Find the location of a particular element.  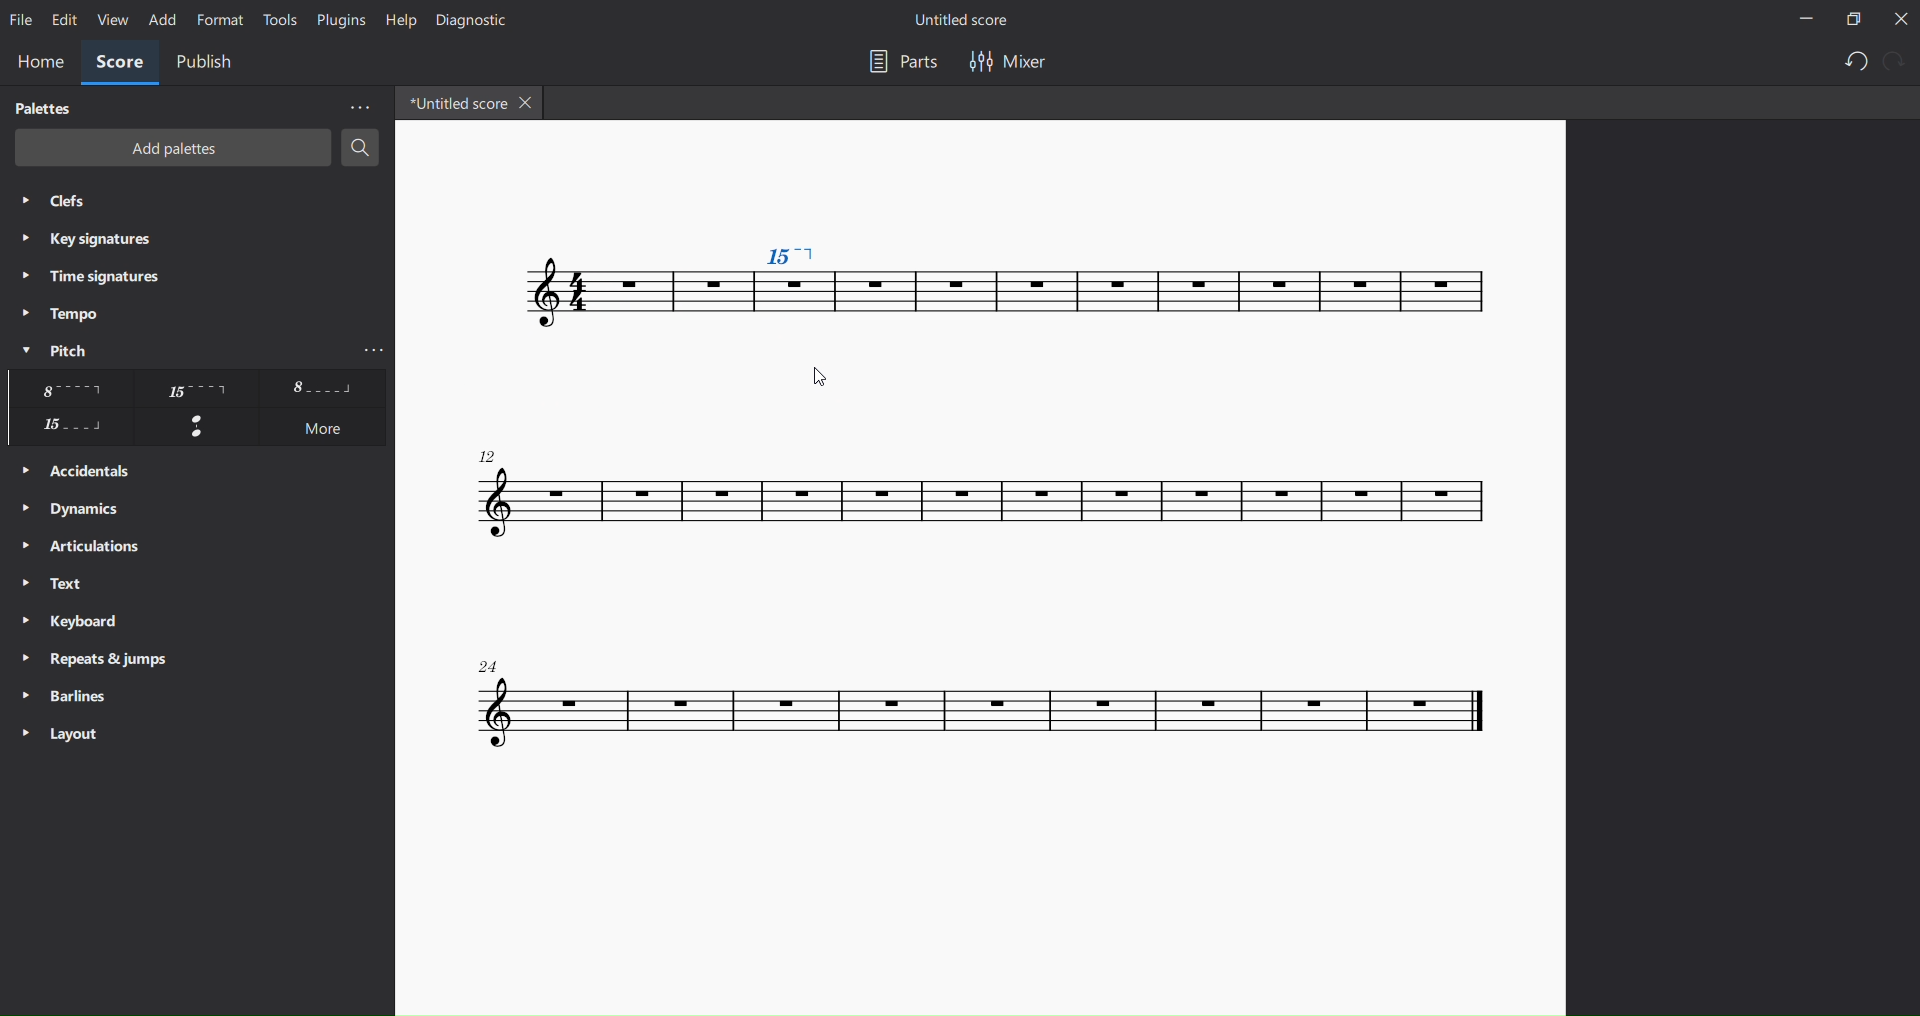

maximize is located at coordinates (1848, 19).